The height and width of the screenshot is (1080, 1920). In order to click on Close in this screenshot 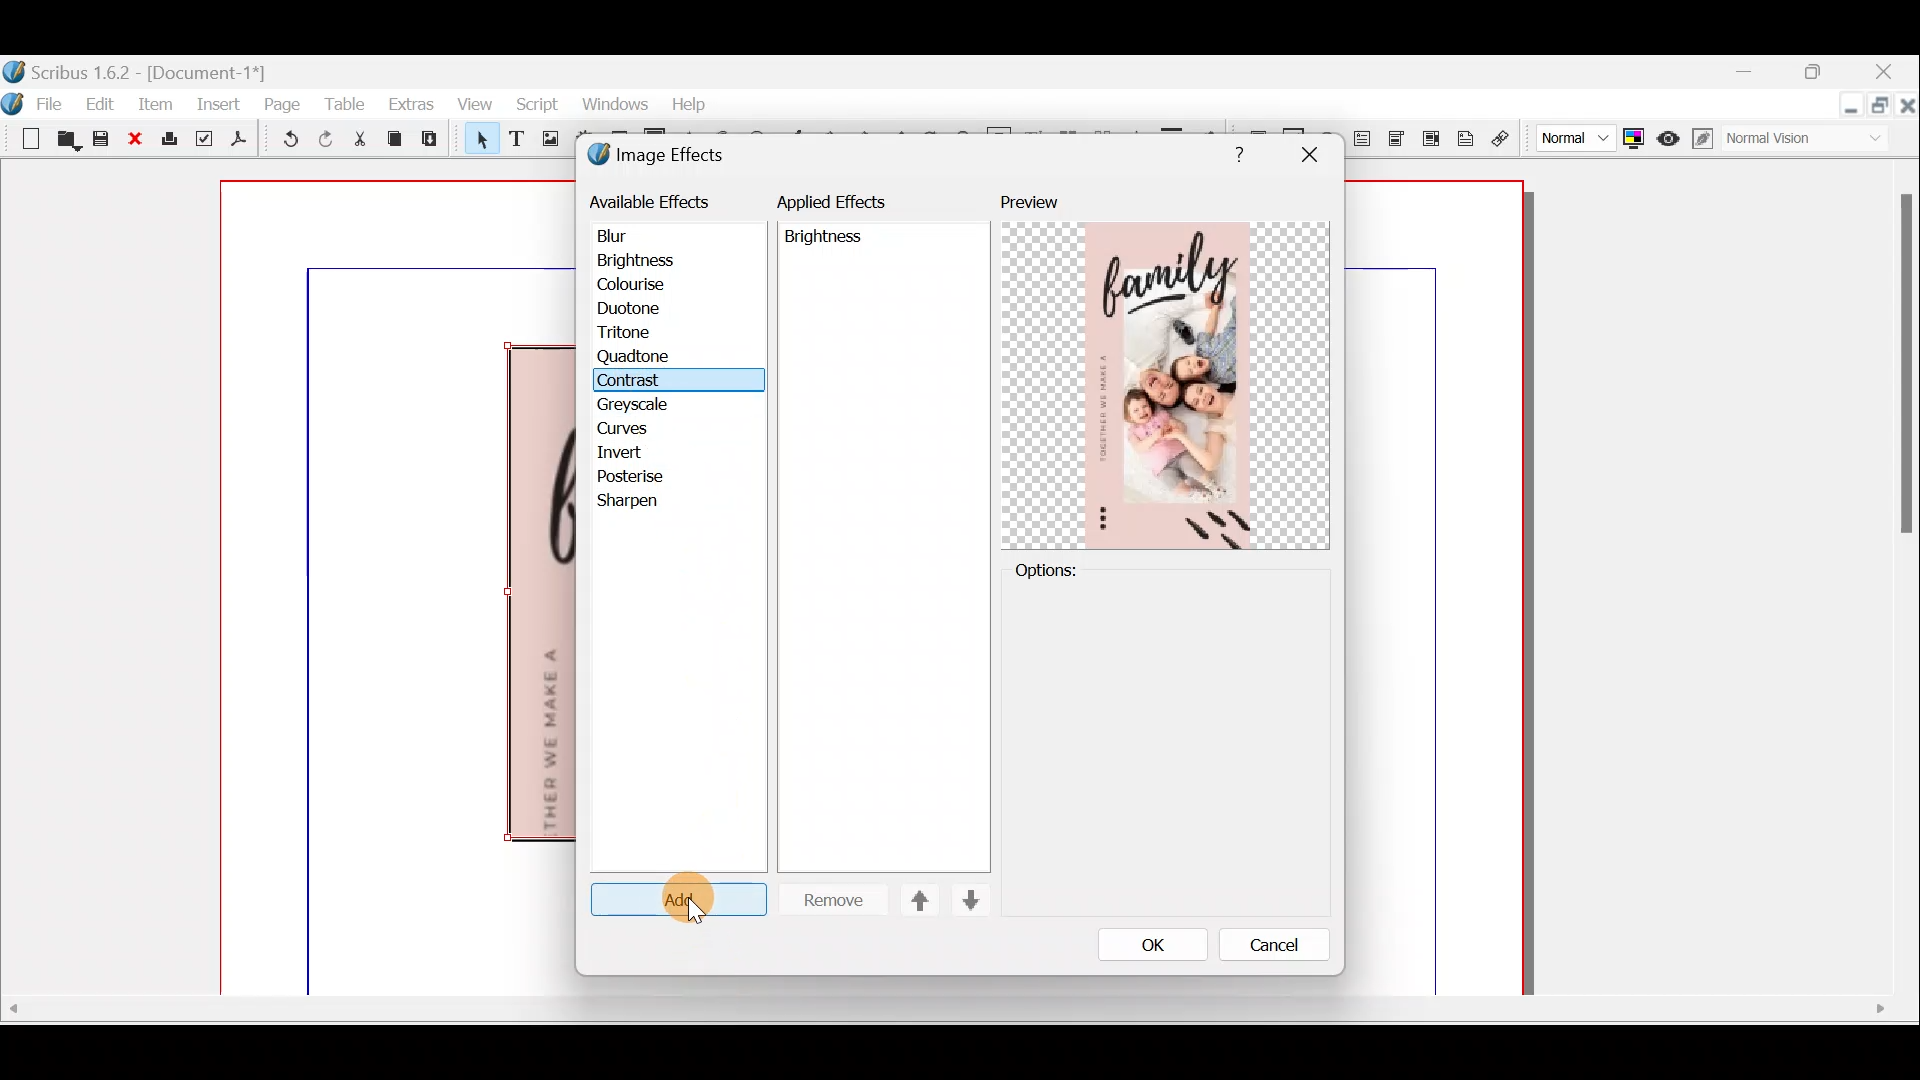, I will do `click(1908, 109)`.